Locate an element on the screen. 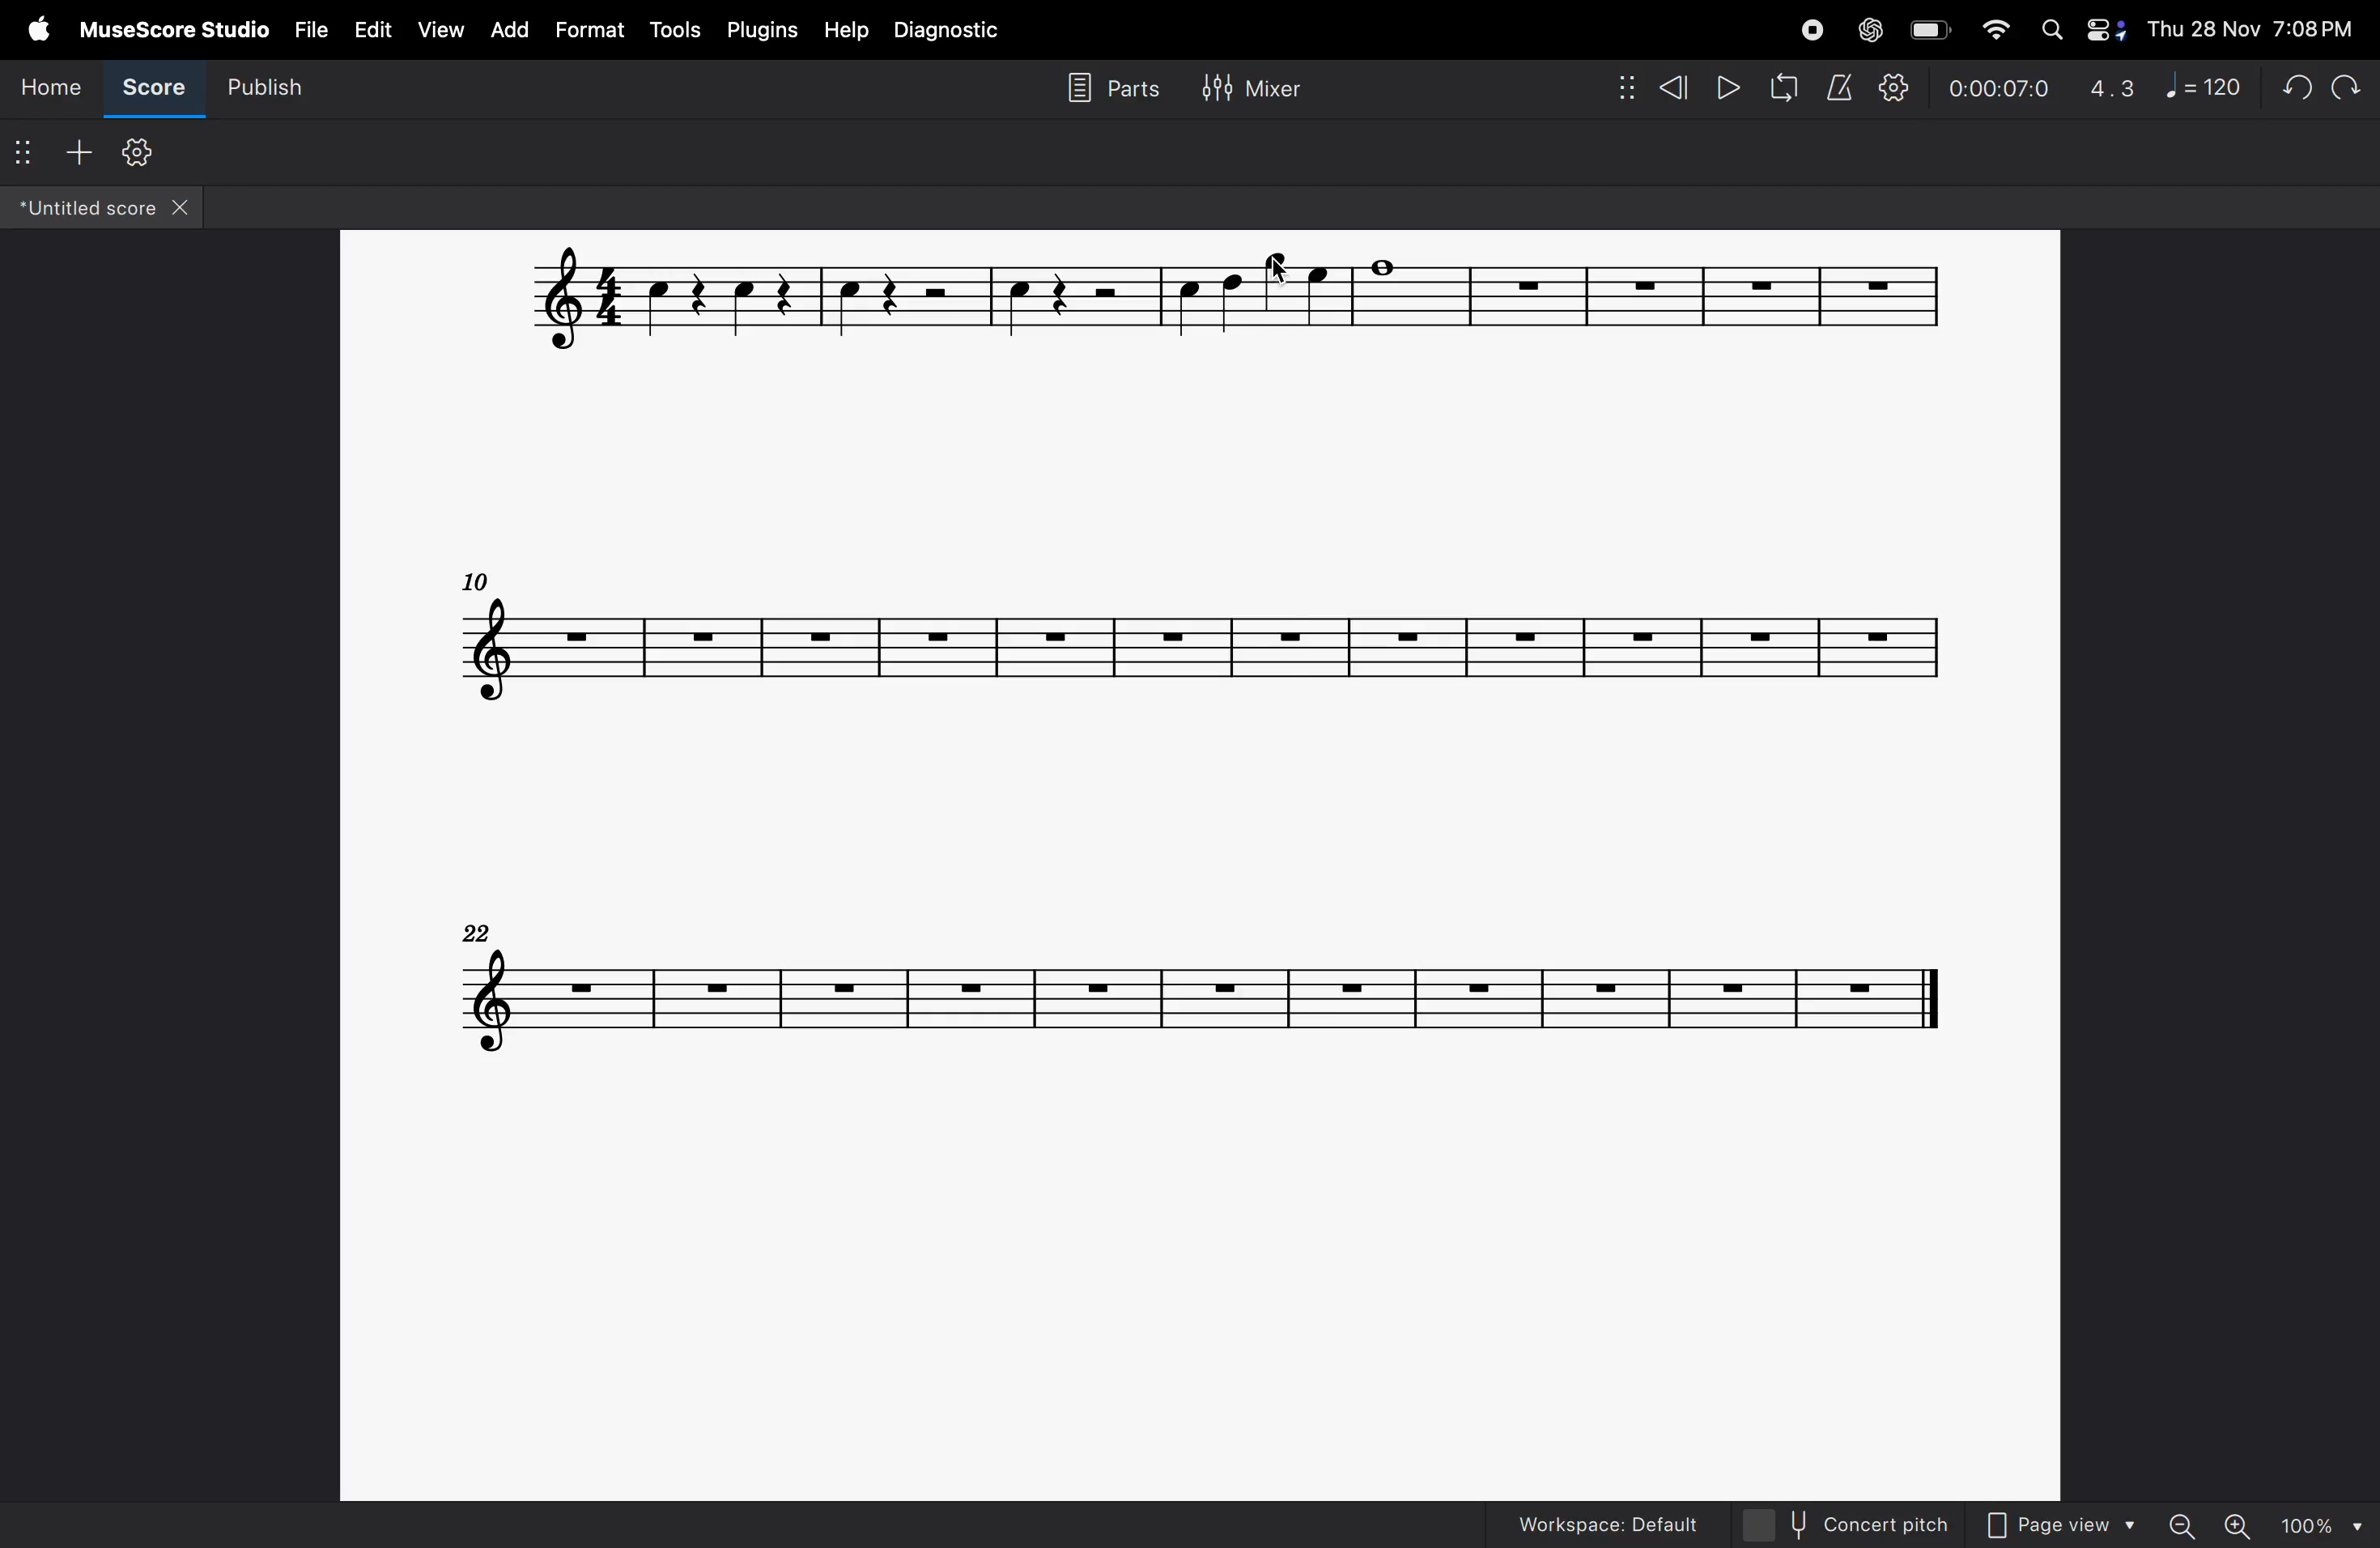 The width and height of the screenshot is (2380, 1548). parts is located at coordinates (1106, 92).